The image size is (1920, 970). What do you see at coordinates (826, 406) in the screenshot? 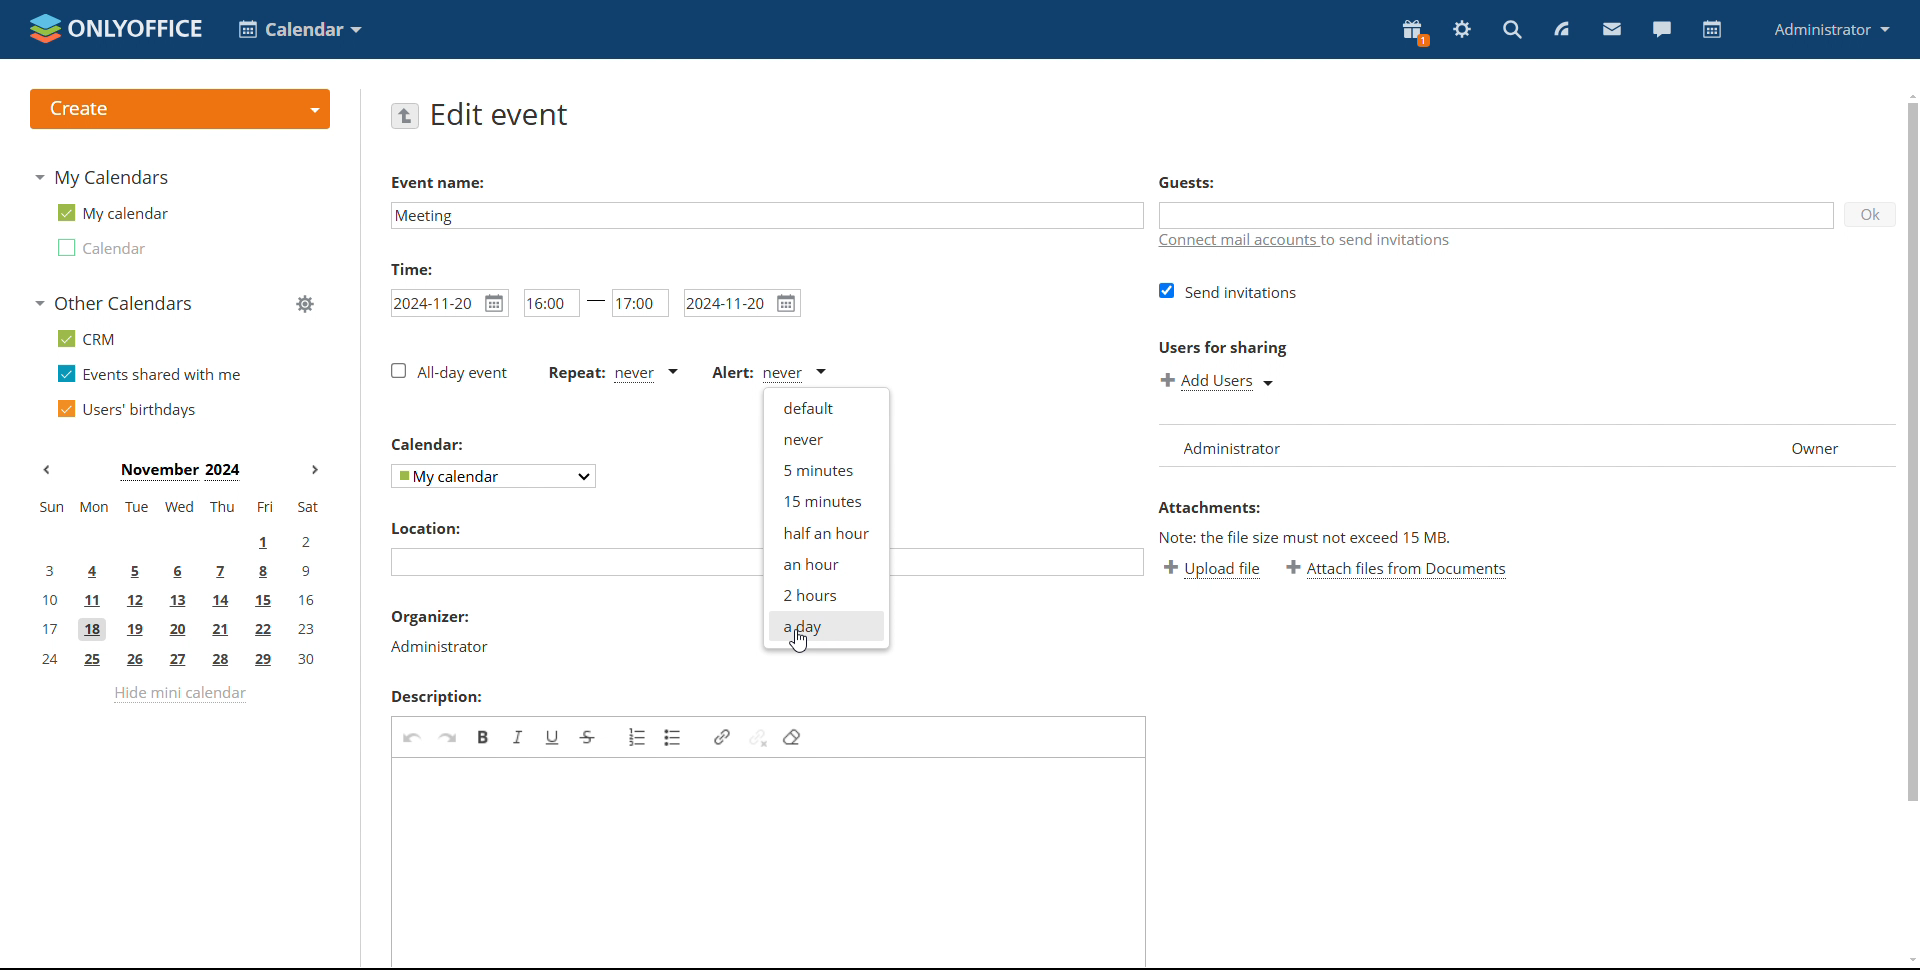
I see `default` at bounding box center [826, 406].